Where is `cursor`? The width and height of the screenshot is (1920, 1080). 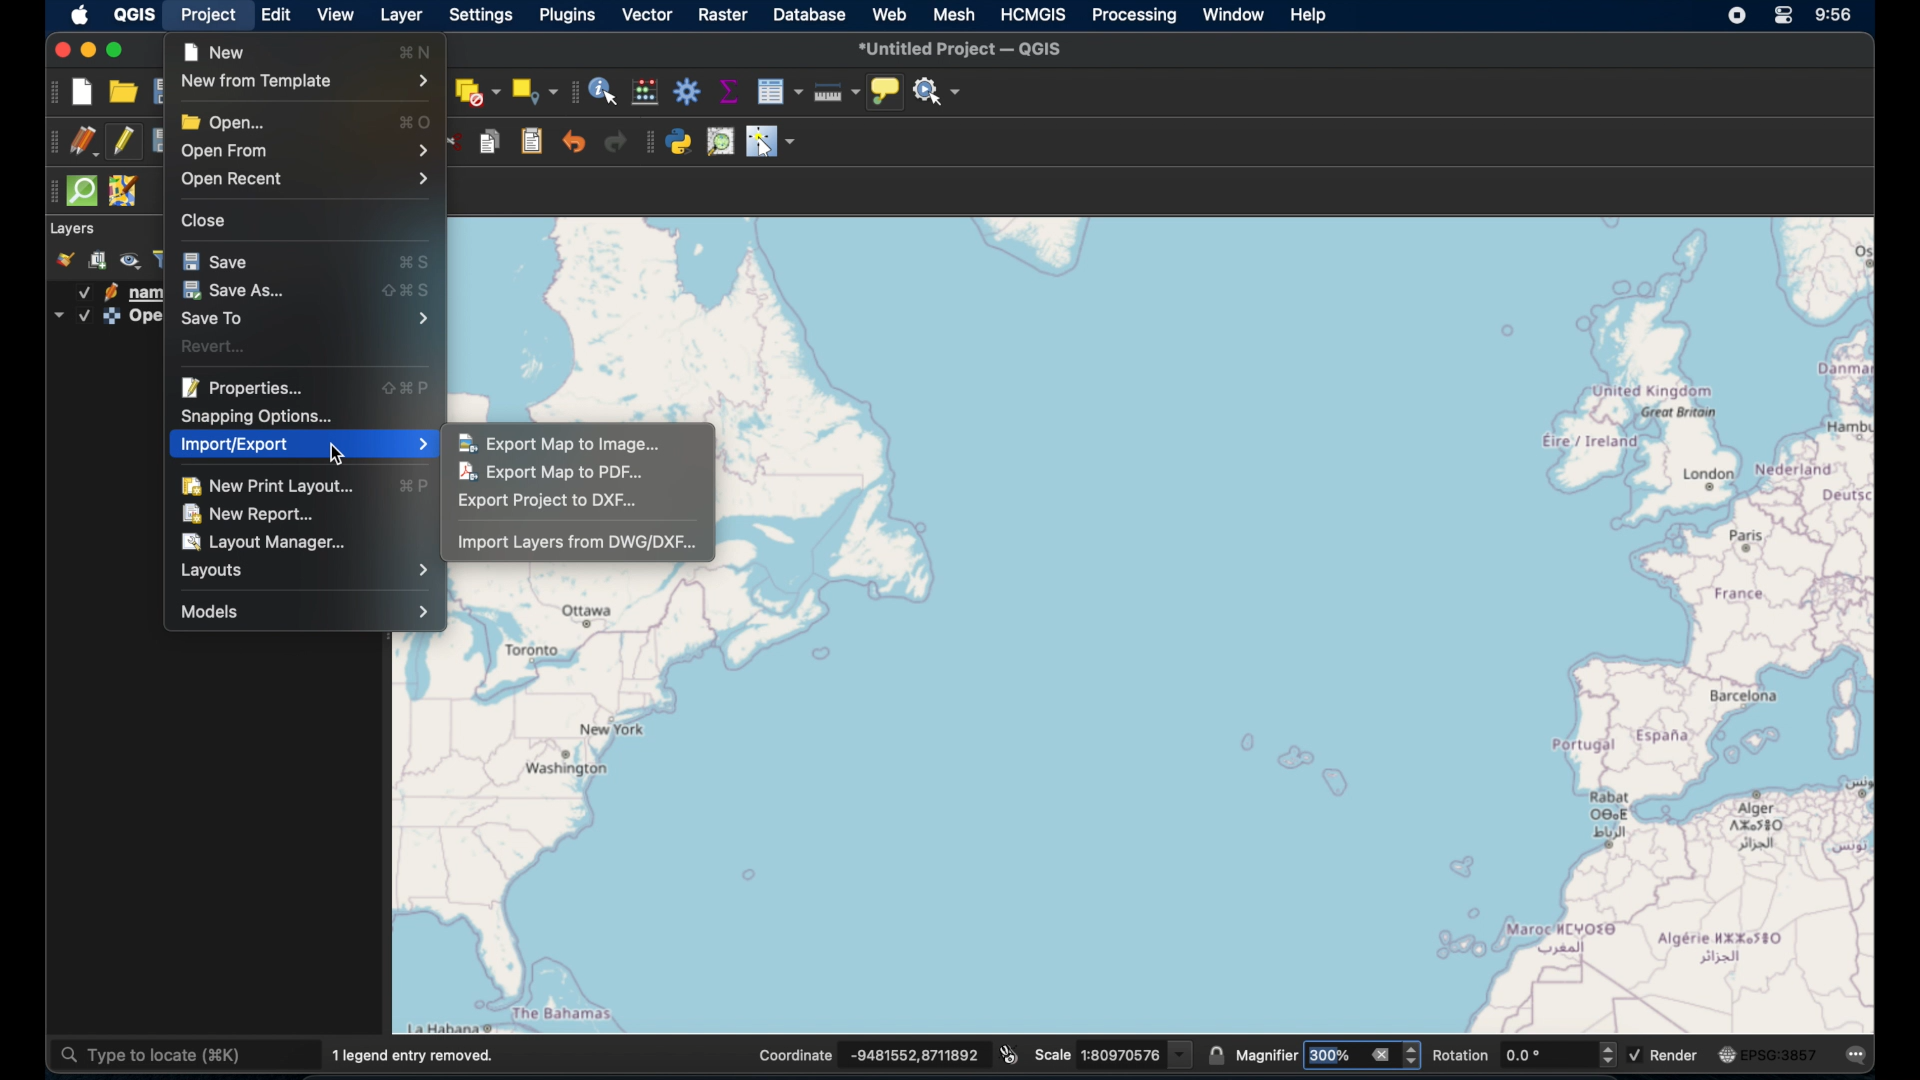
cursor is located at coordinates (341, 451).